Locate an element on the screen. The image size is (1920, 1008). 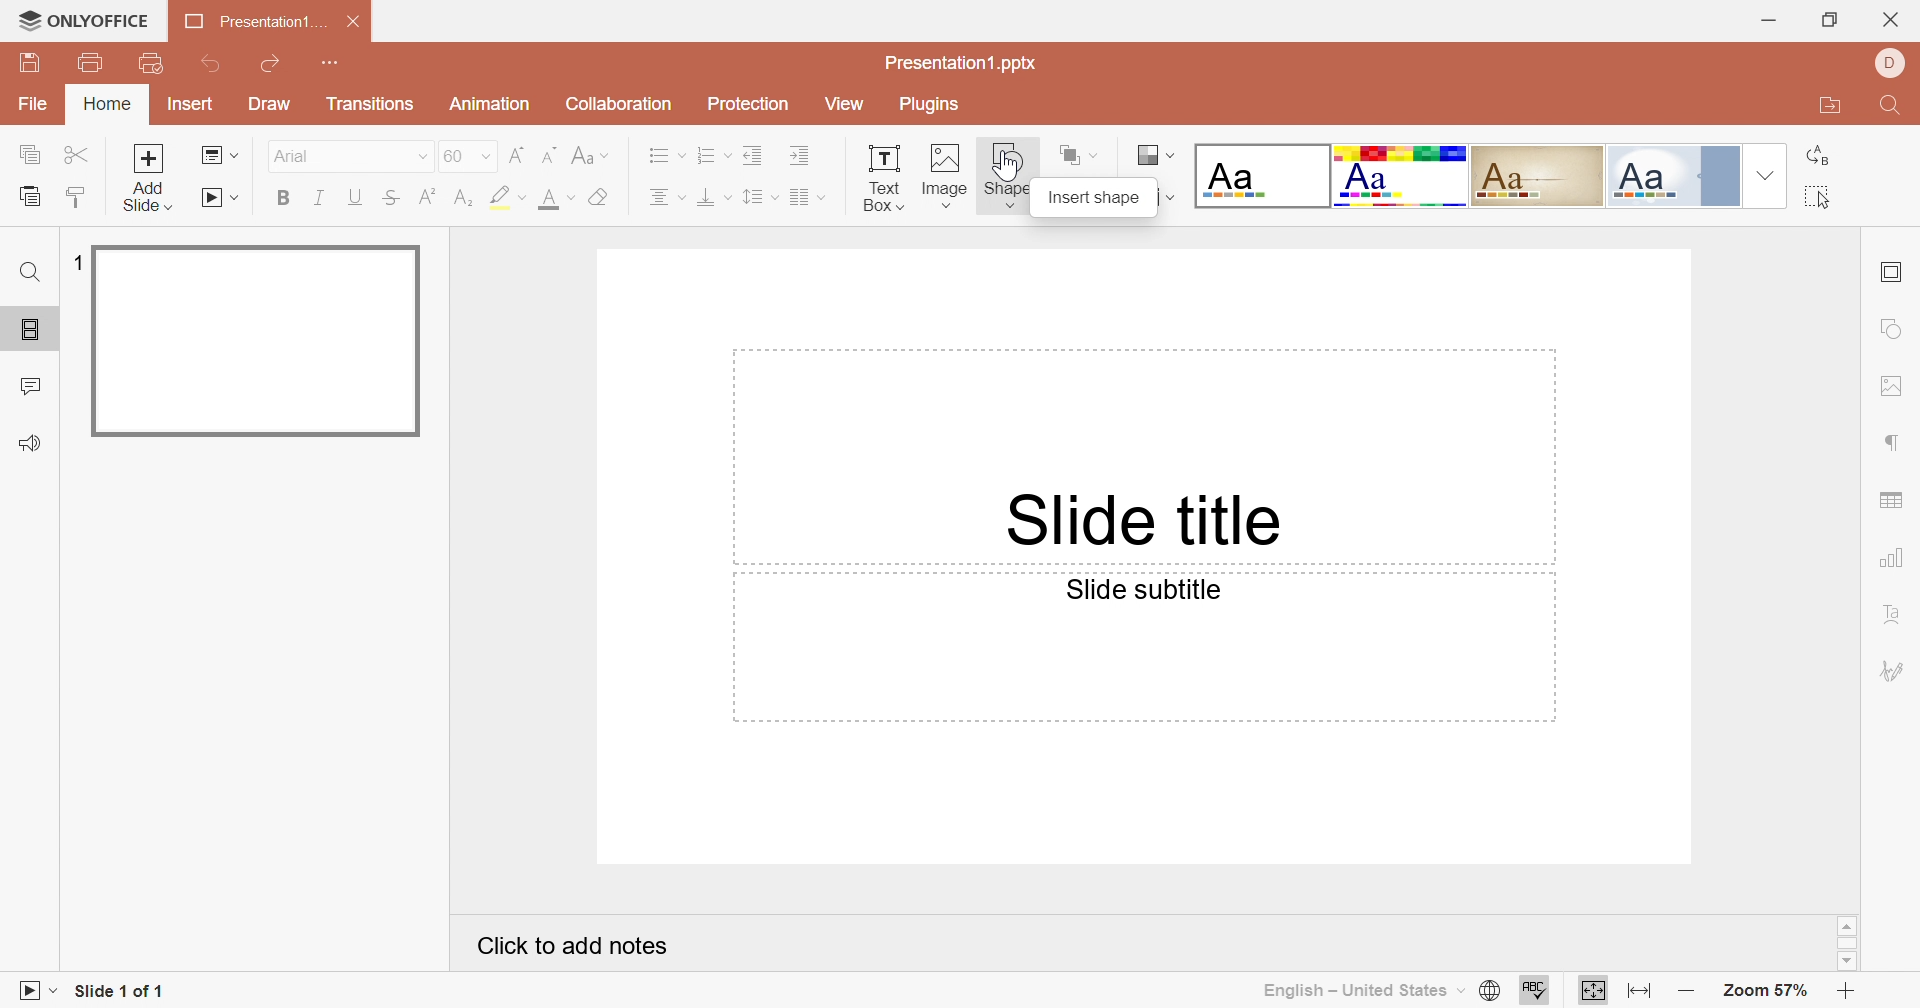
Numbering is located at coordinates (708, 153).